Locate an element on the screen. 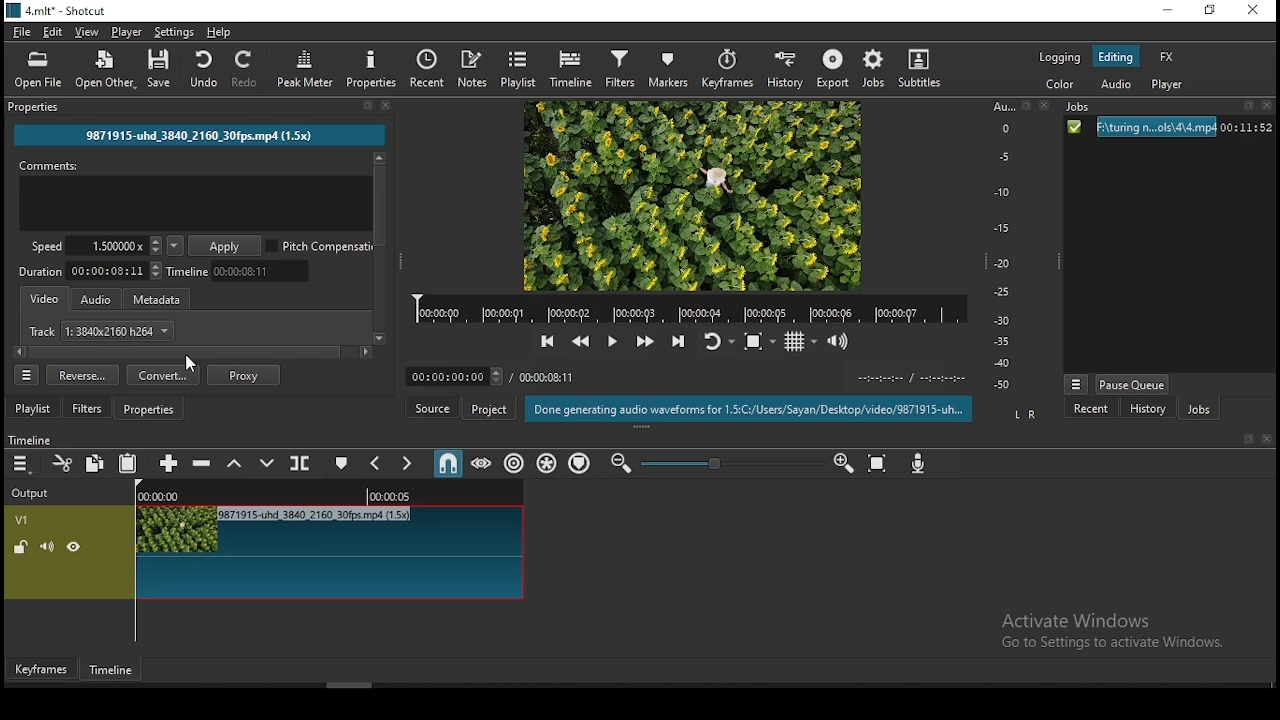  project is located at coordinates (489, 409).